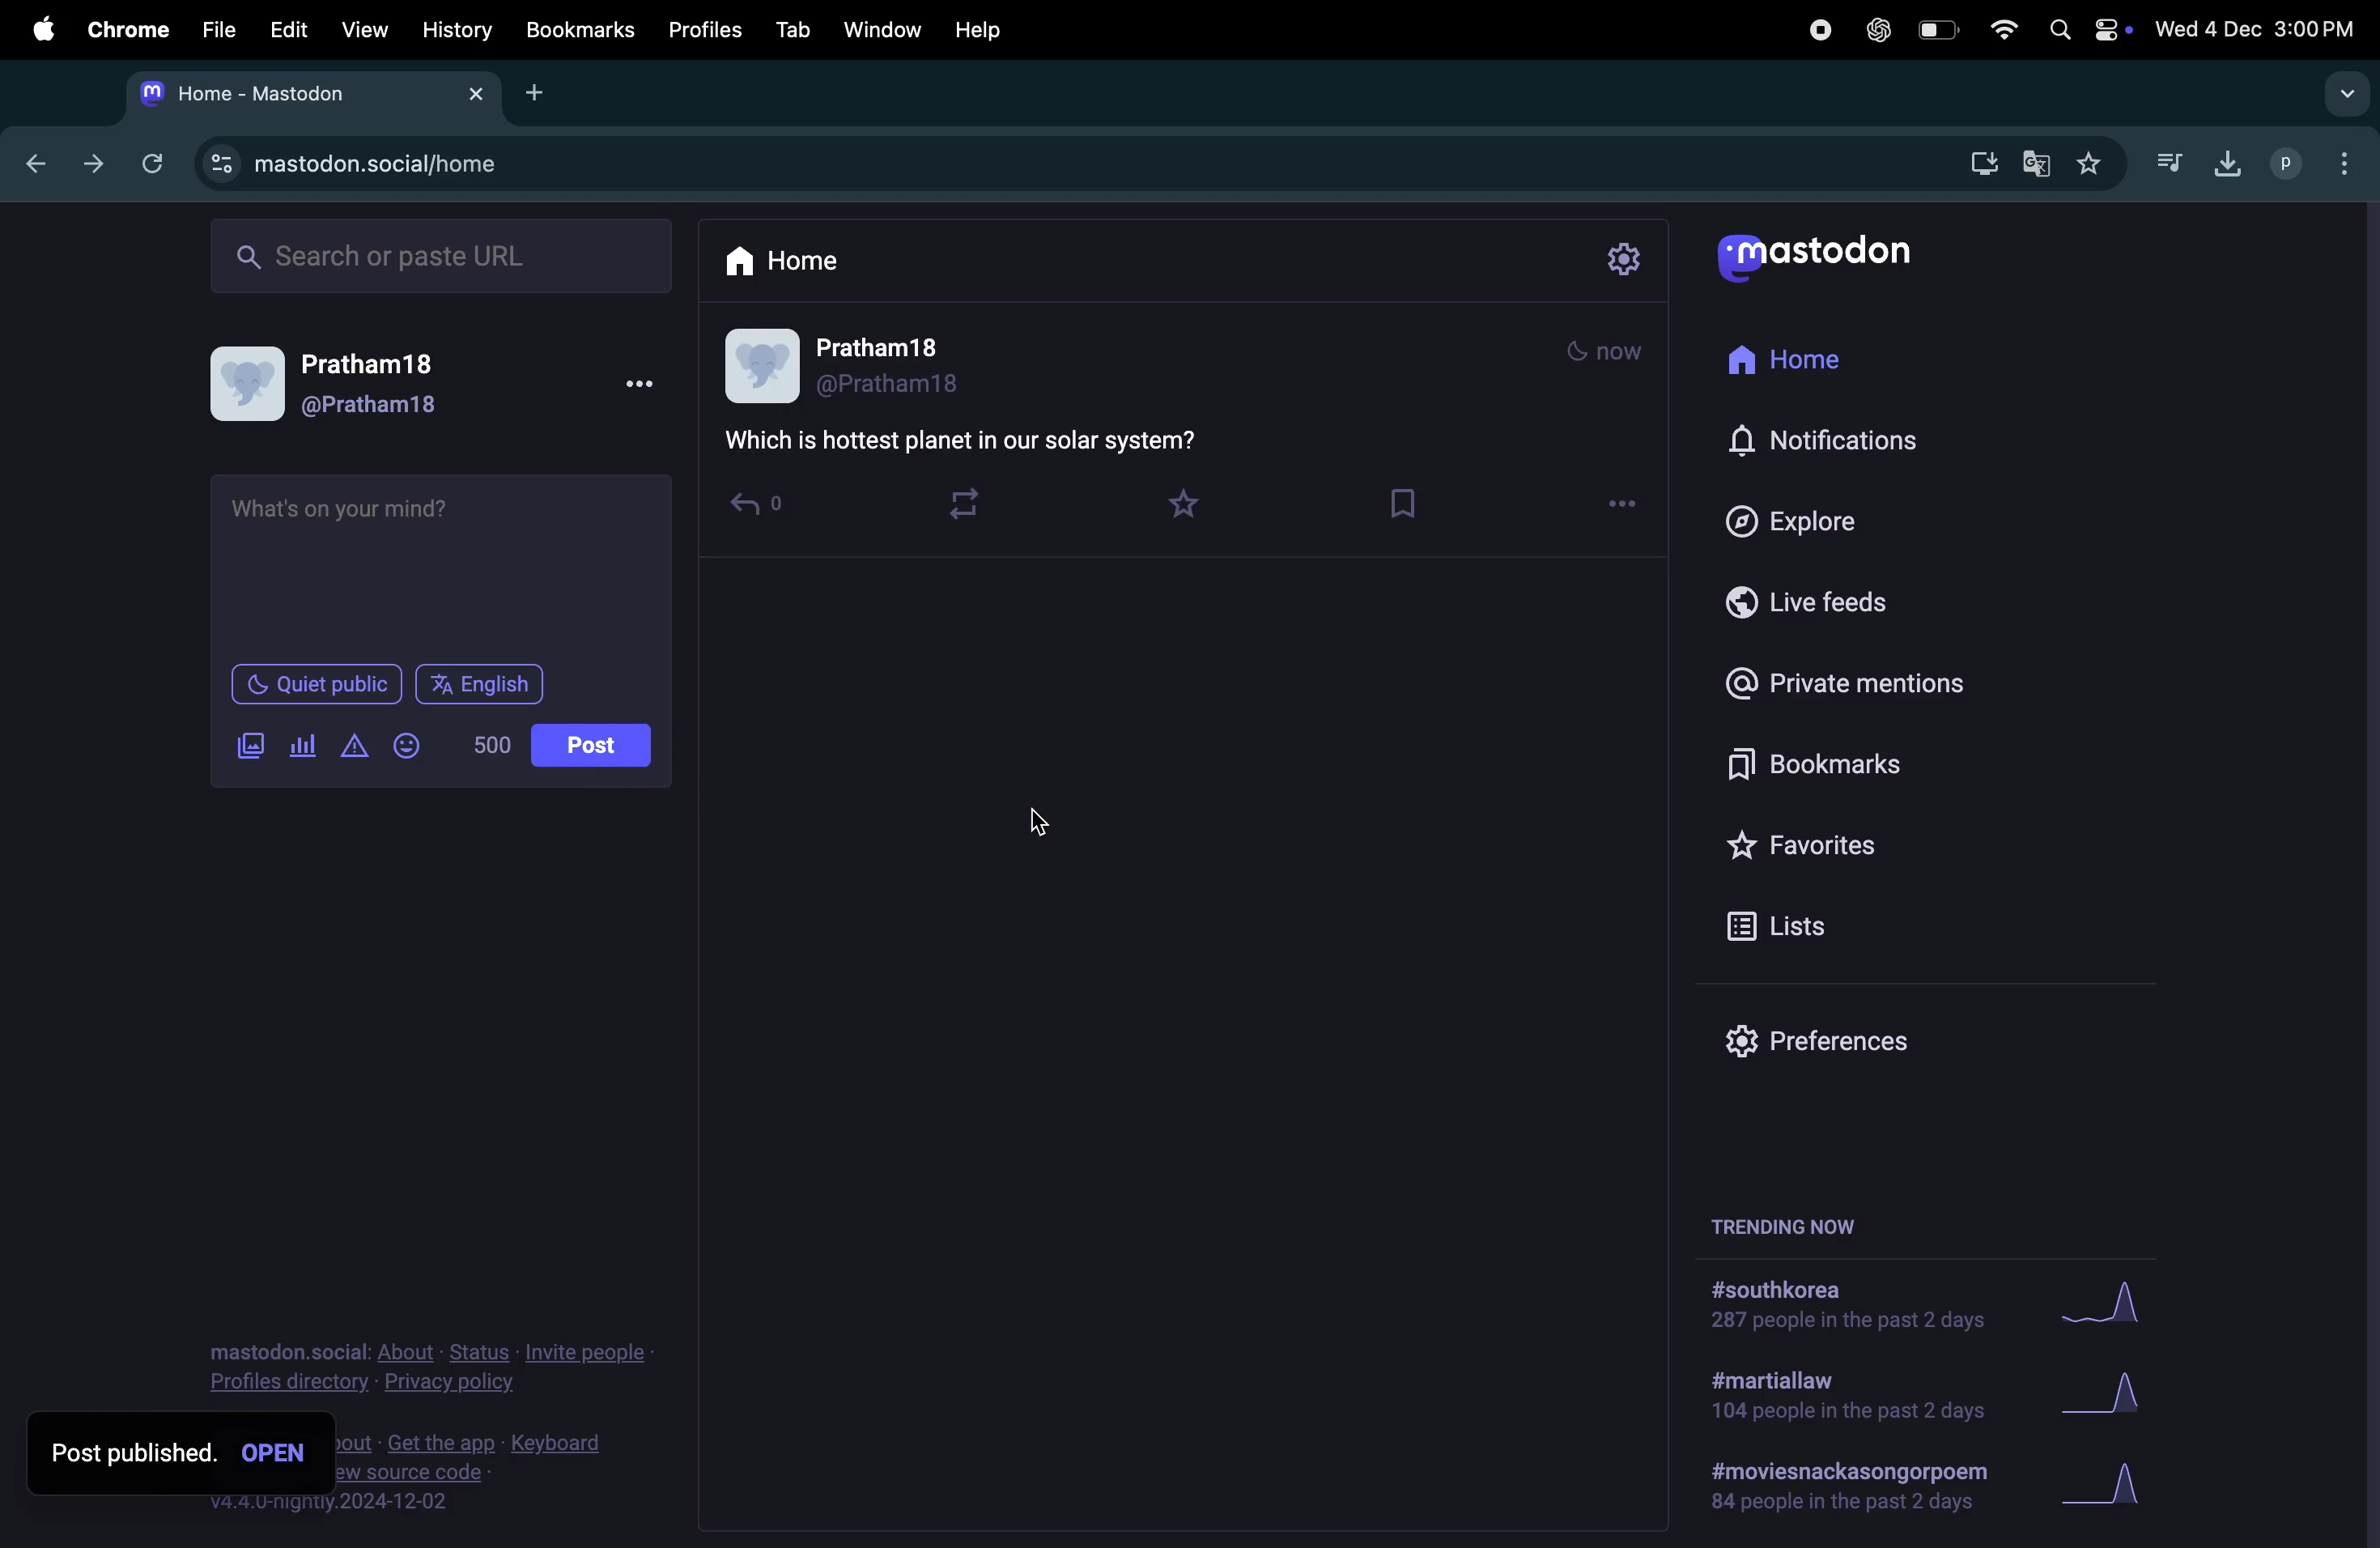 The image size is (2380, 1548). Describe the element at coordinates (493, 1481) in the screenshot. I see `view source code` at that location.